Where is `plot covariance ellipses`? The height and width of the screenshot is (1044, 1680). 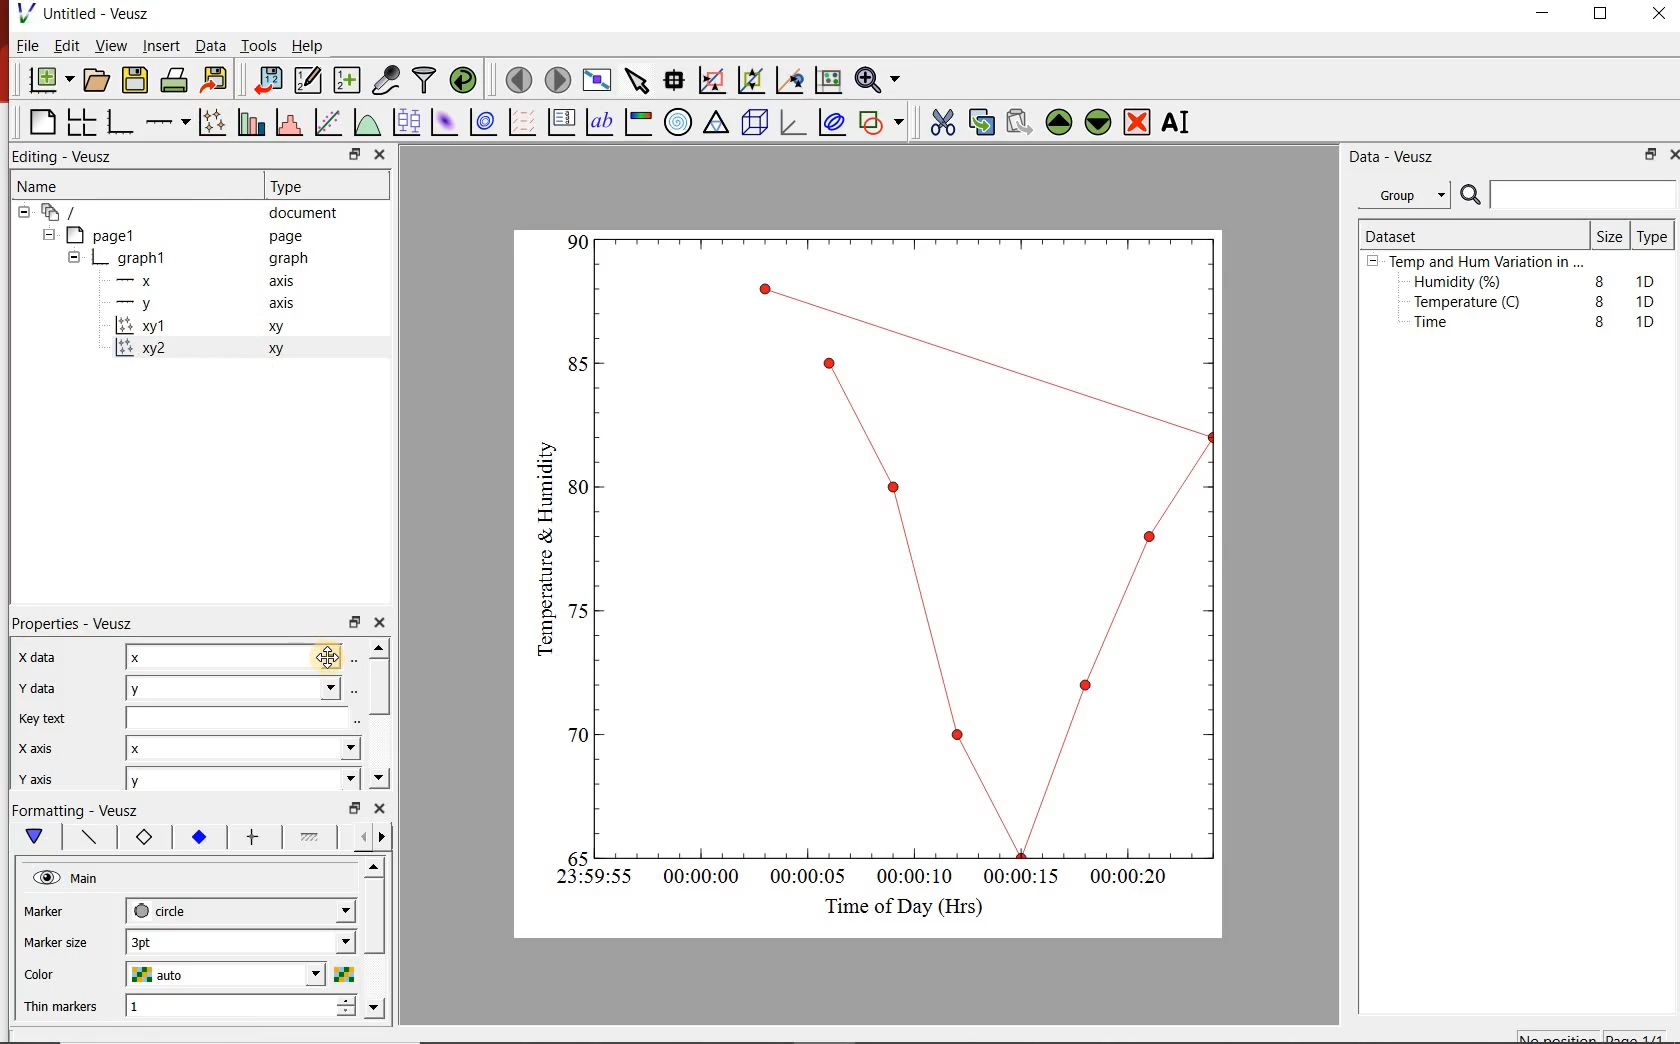
plot covariance ellipses is located at coordinates (837, 126).